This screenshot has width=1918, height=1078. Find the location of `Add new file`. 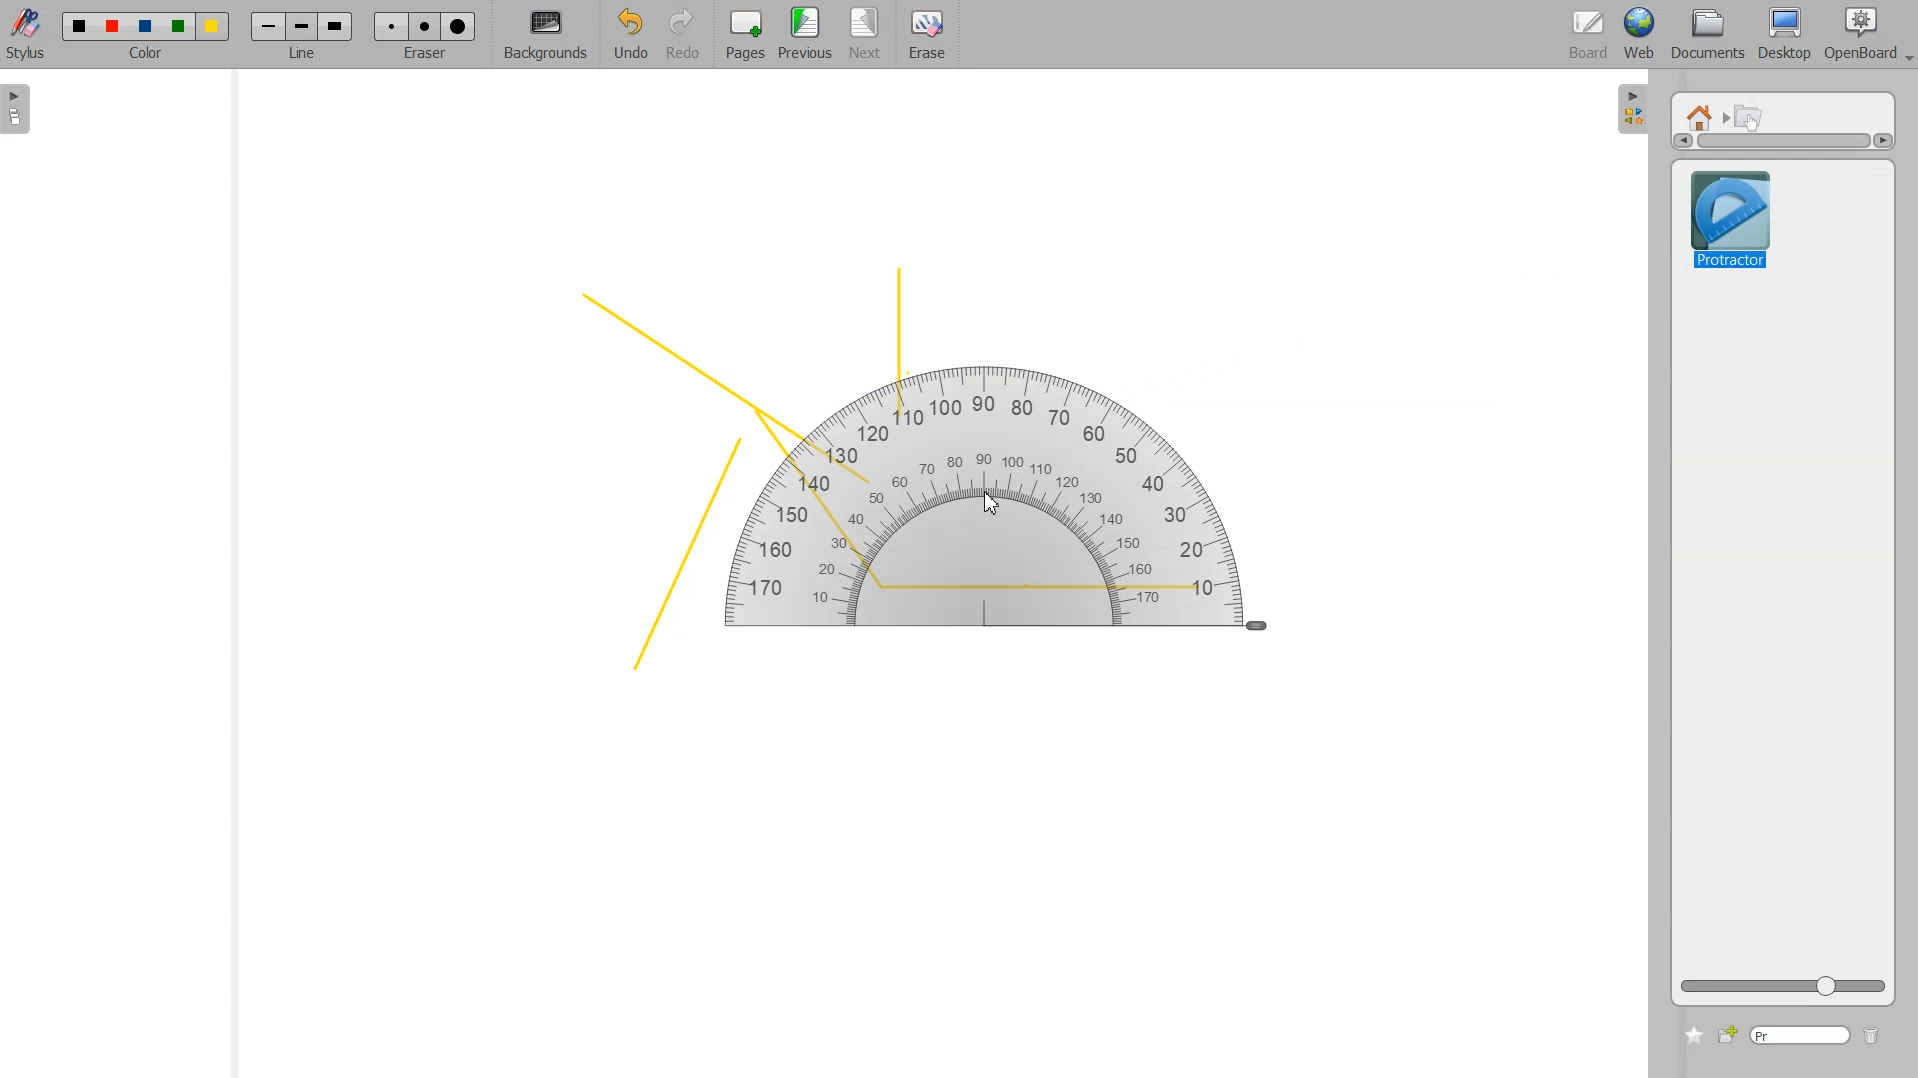

Add new file is located at coordinates (1726, 1035).